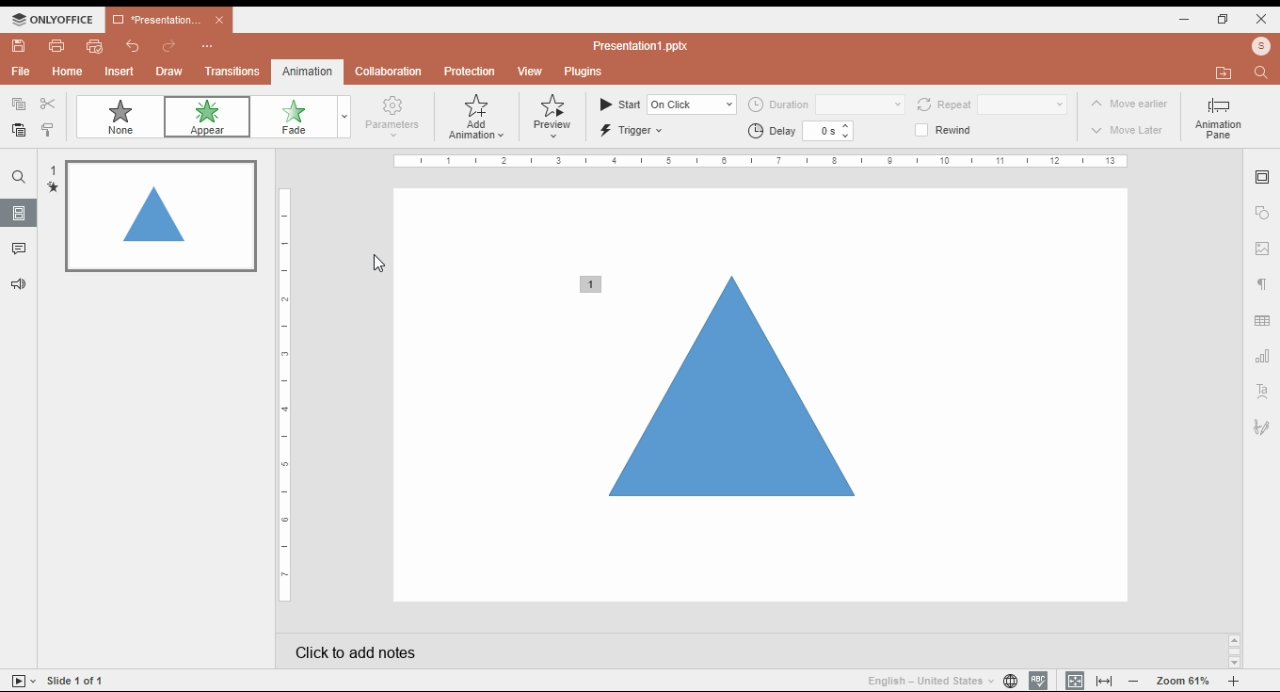 Image resolution: width=1280 pixels, height=692 pixels. Describe the element at coordinates (582, 72) in the screenshot. I see `plugins` at that location.